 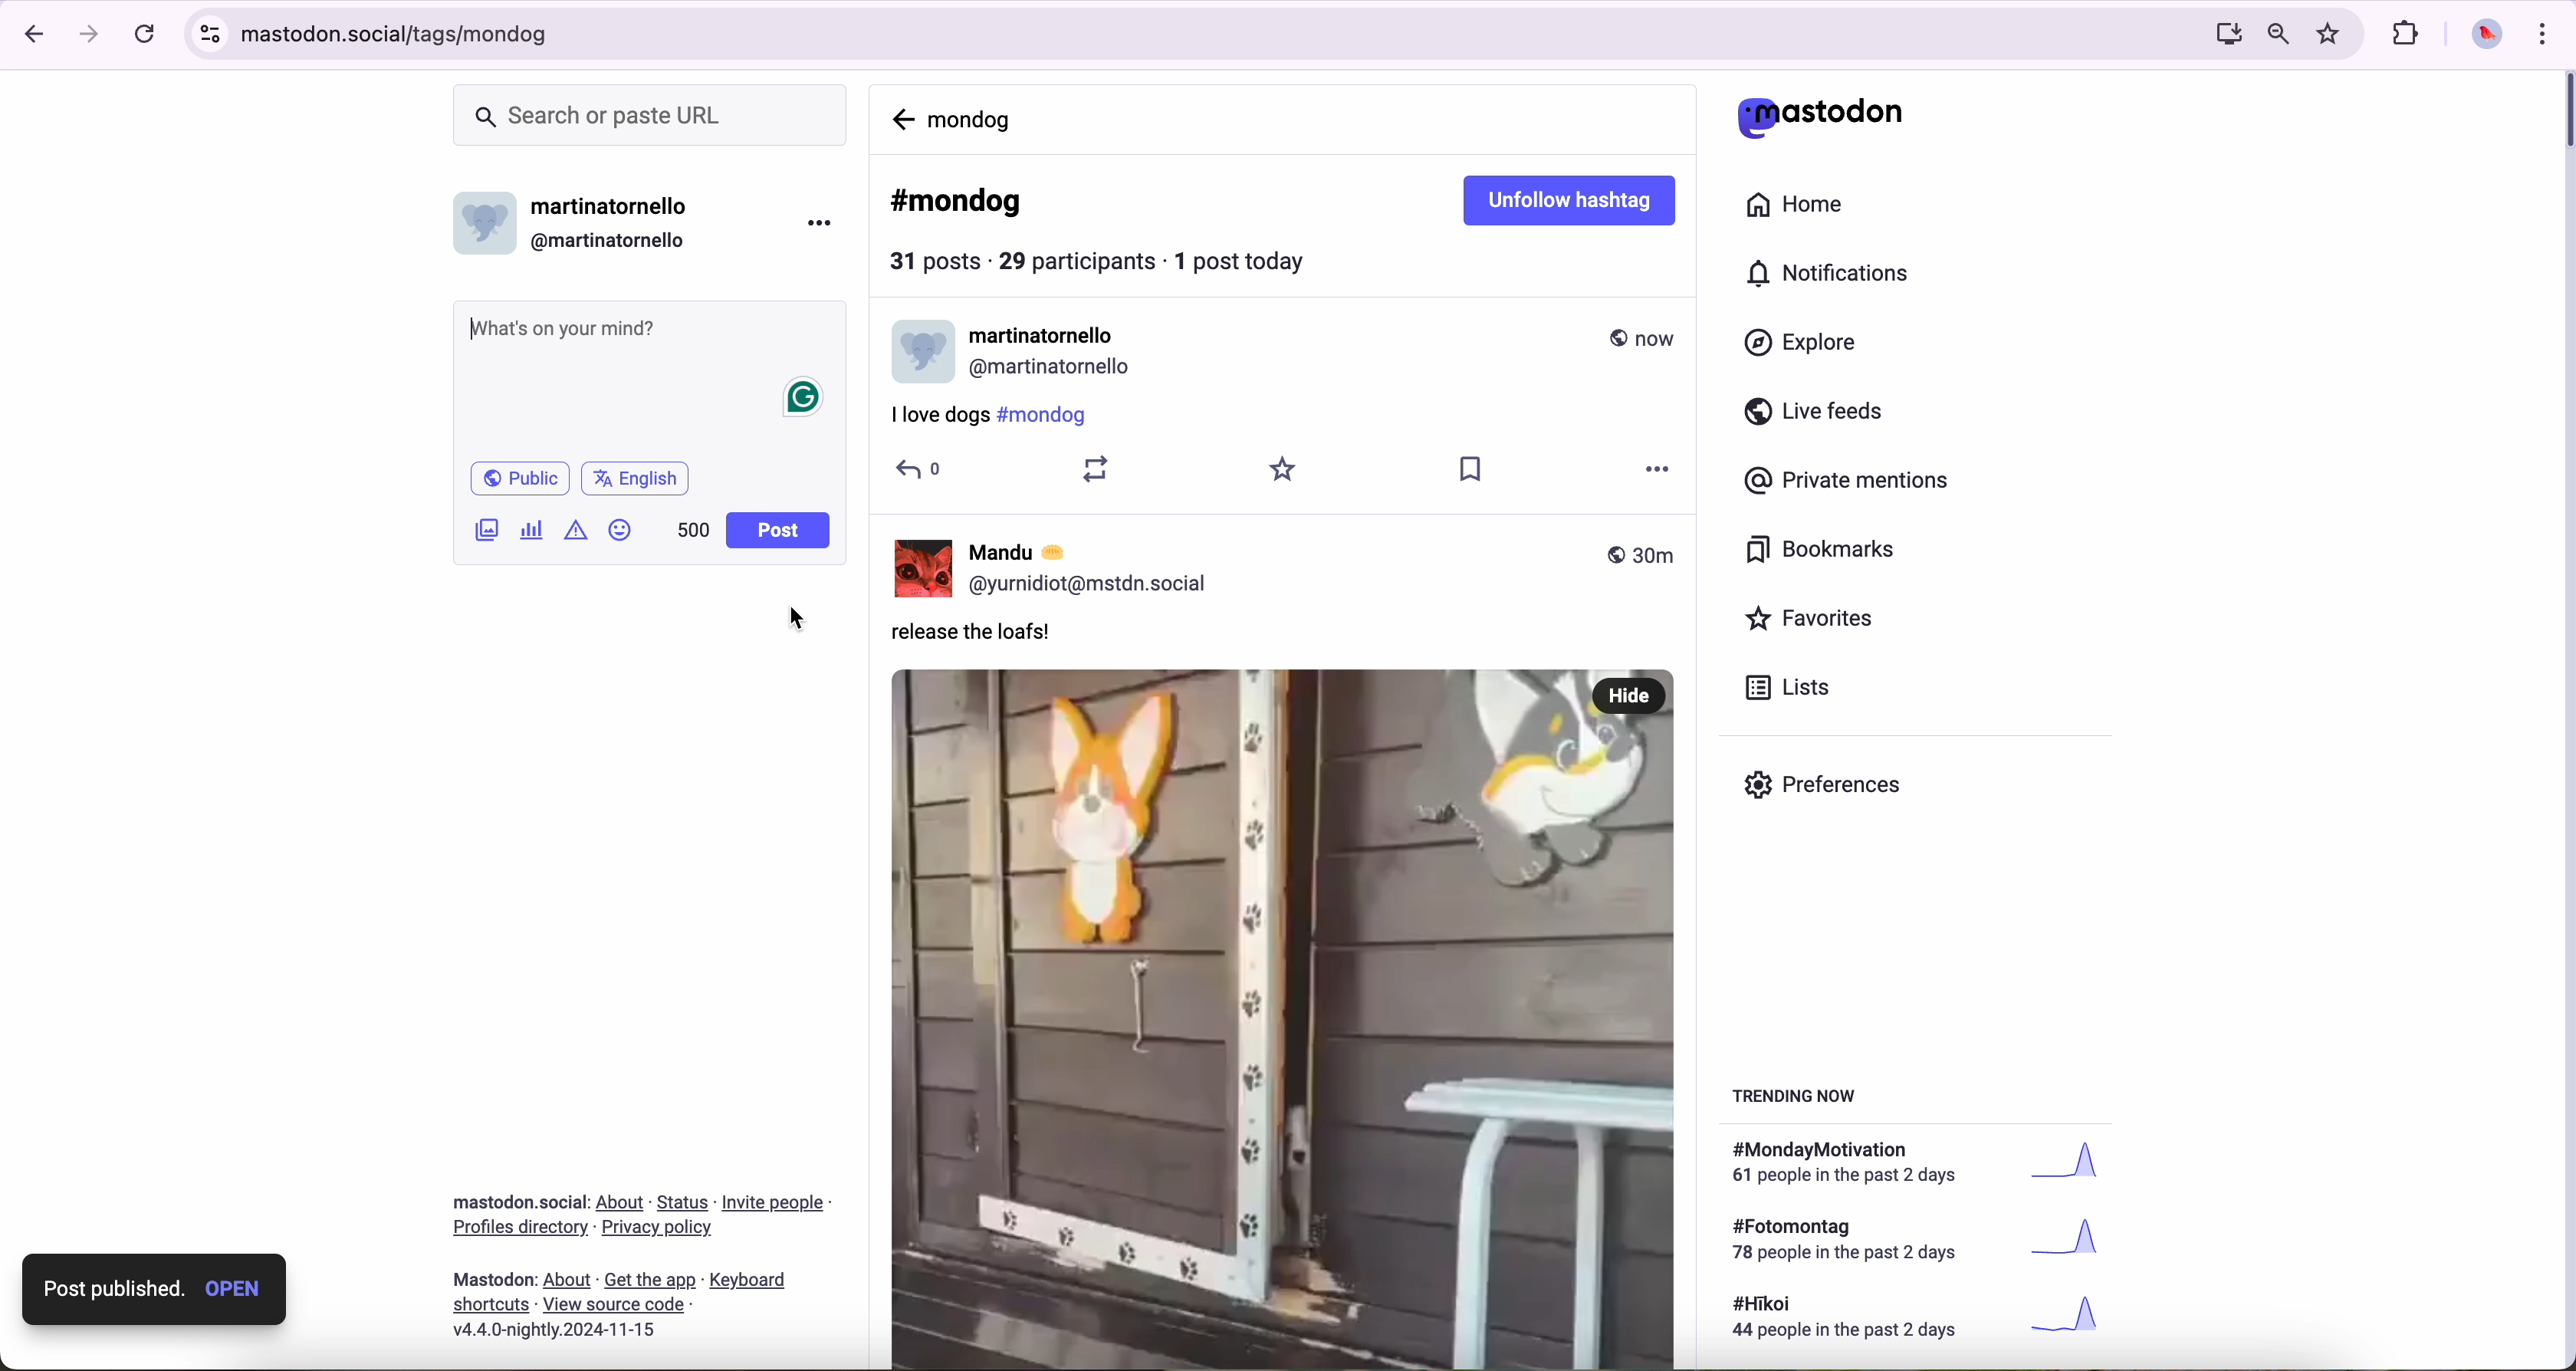 What do you see at coordinates (637, 481) in the screenshot?
I see `English` at bounding box center [637, 481].